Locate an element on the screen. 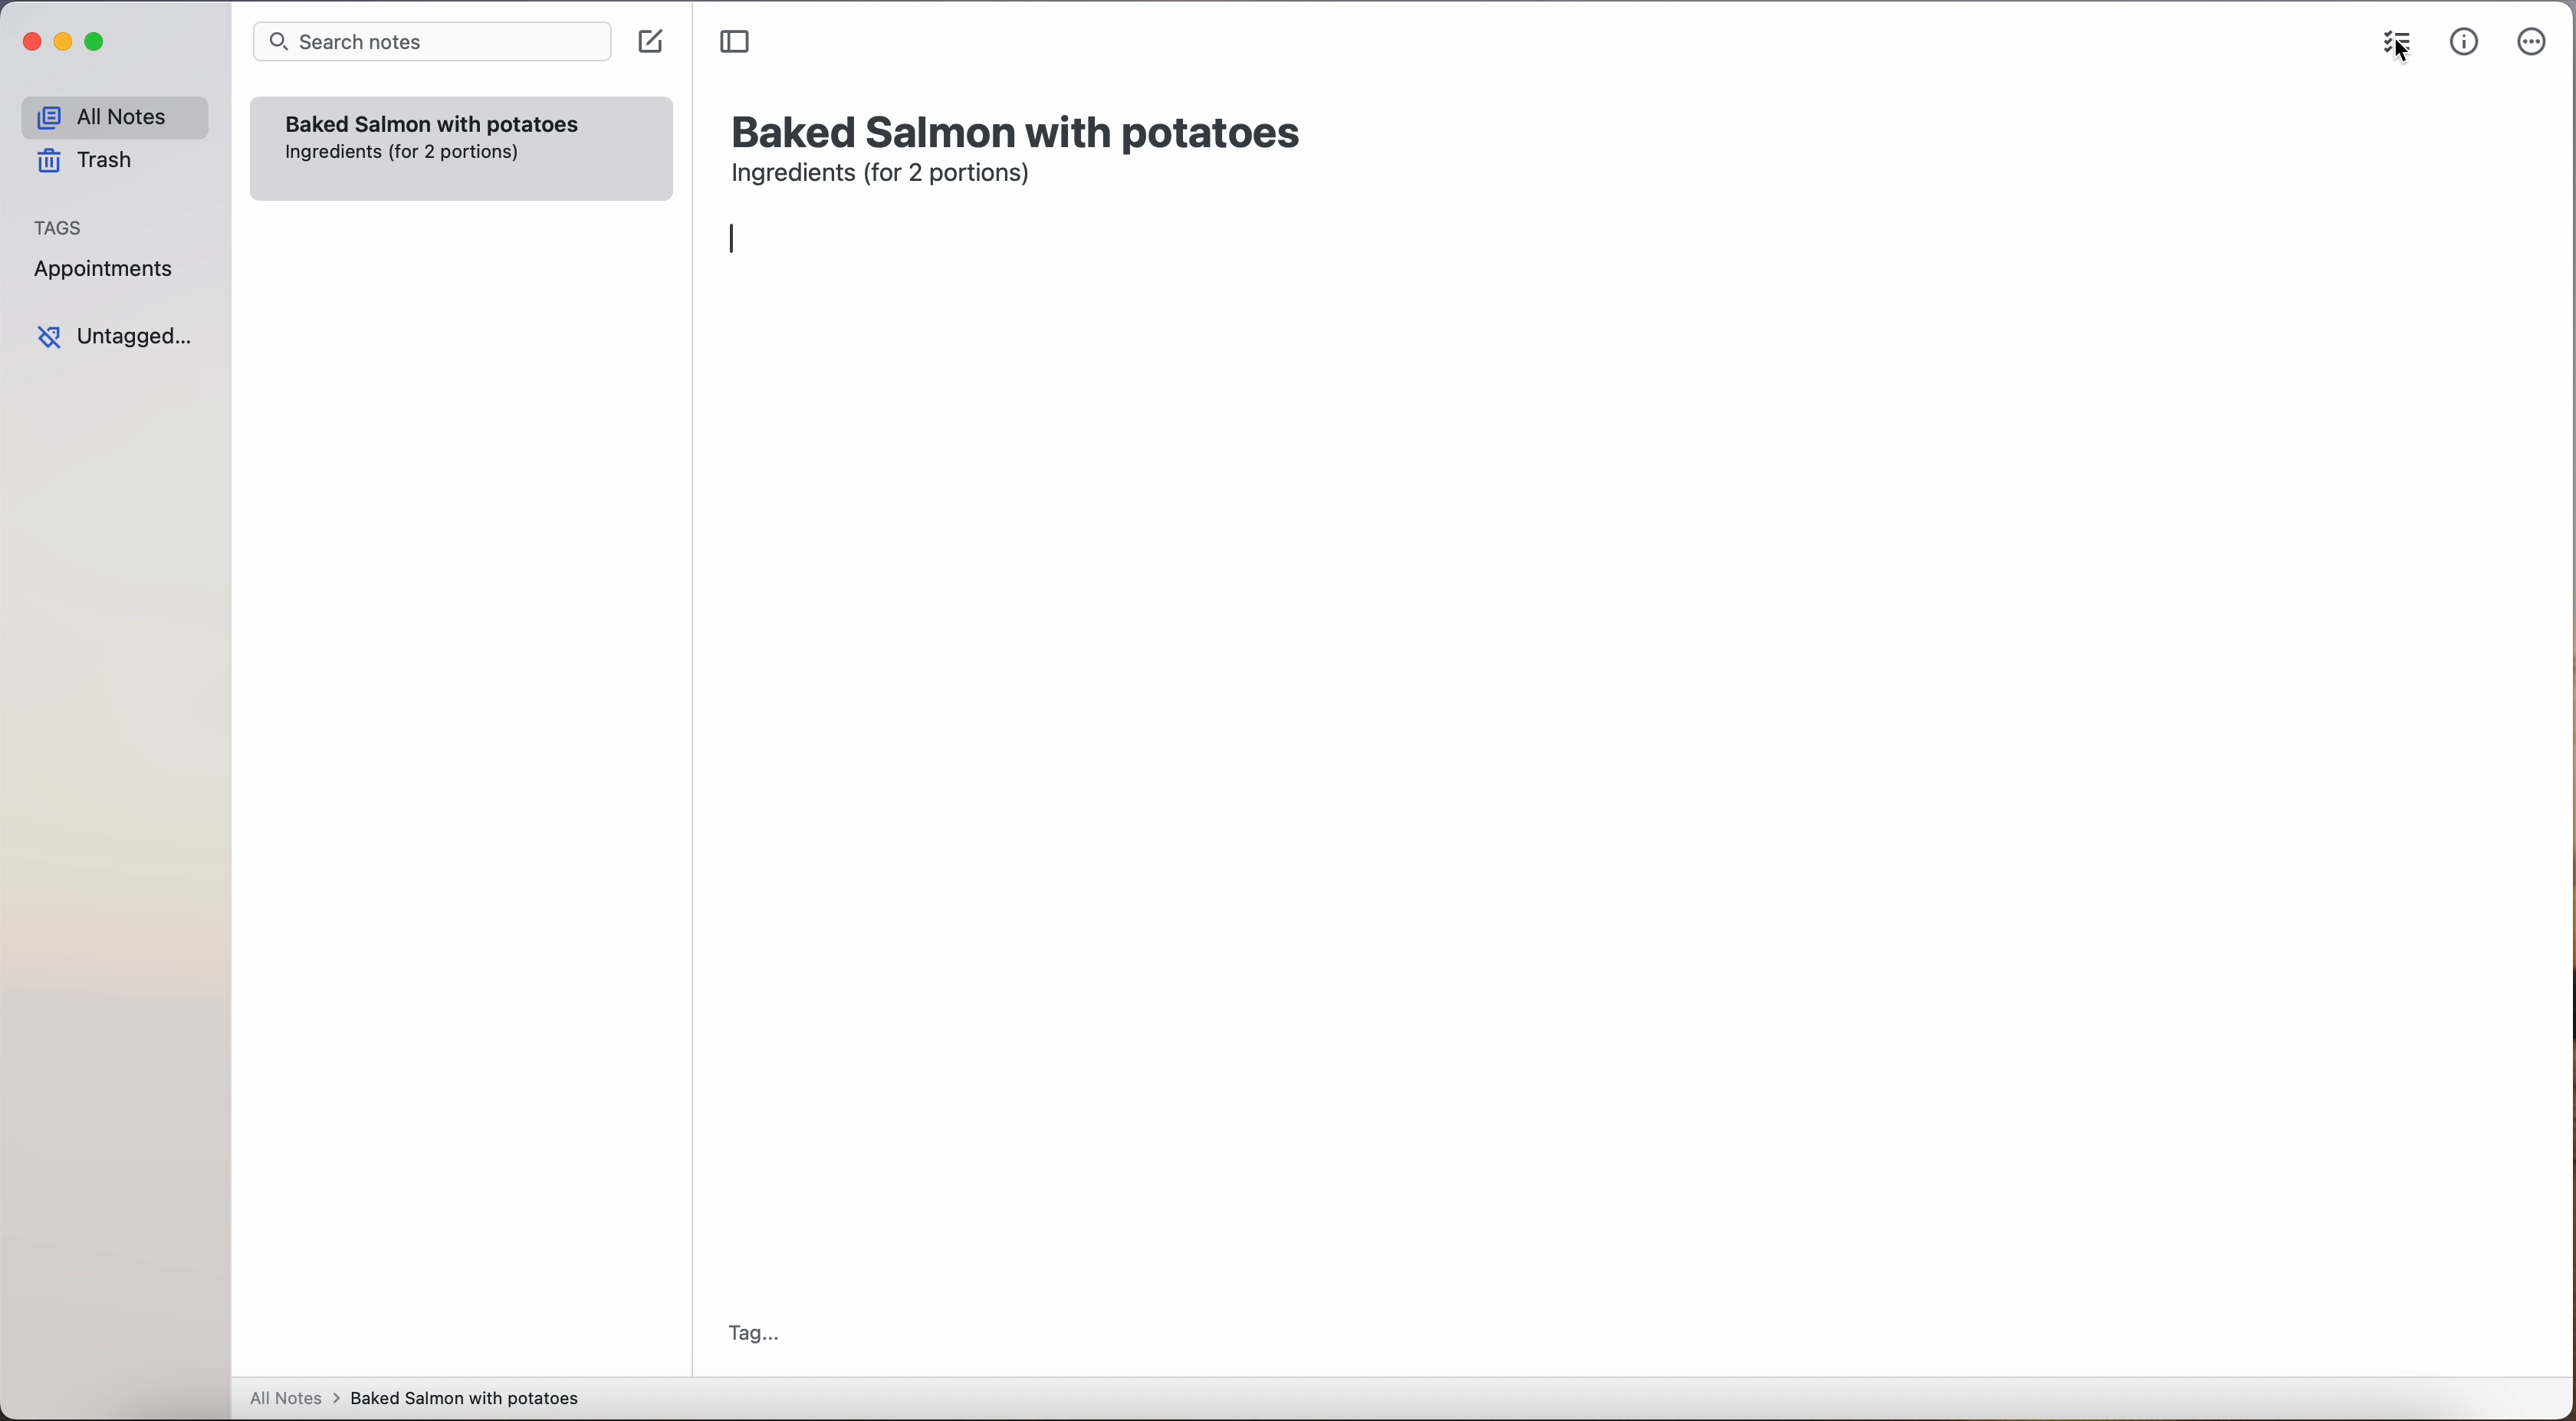 This screenshot has height=1421, width=2576. ingredients (for 2 portions) is located at coordinates (887, 176).